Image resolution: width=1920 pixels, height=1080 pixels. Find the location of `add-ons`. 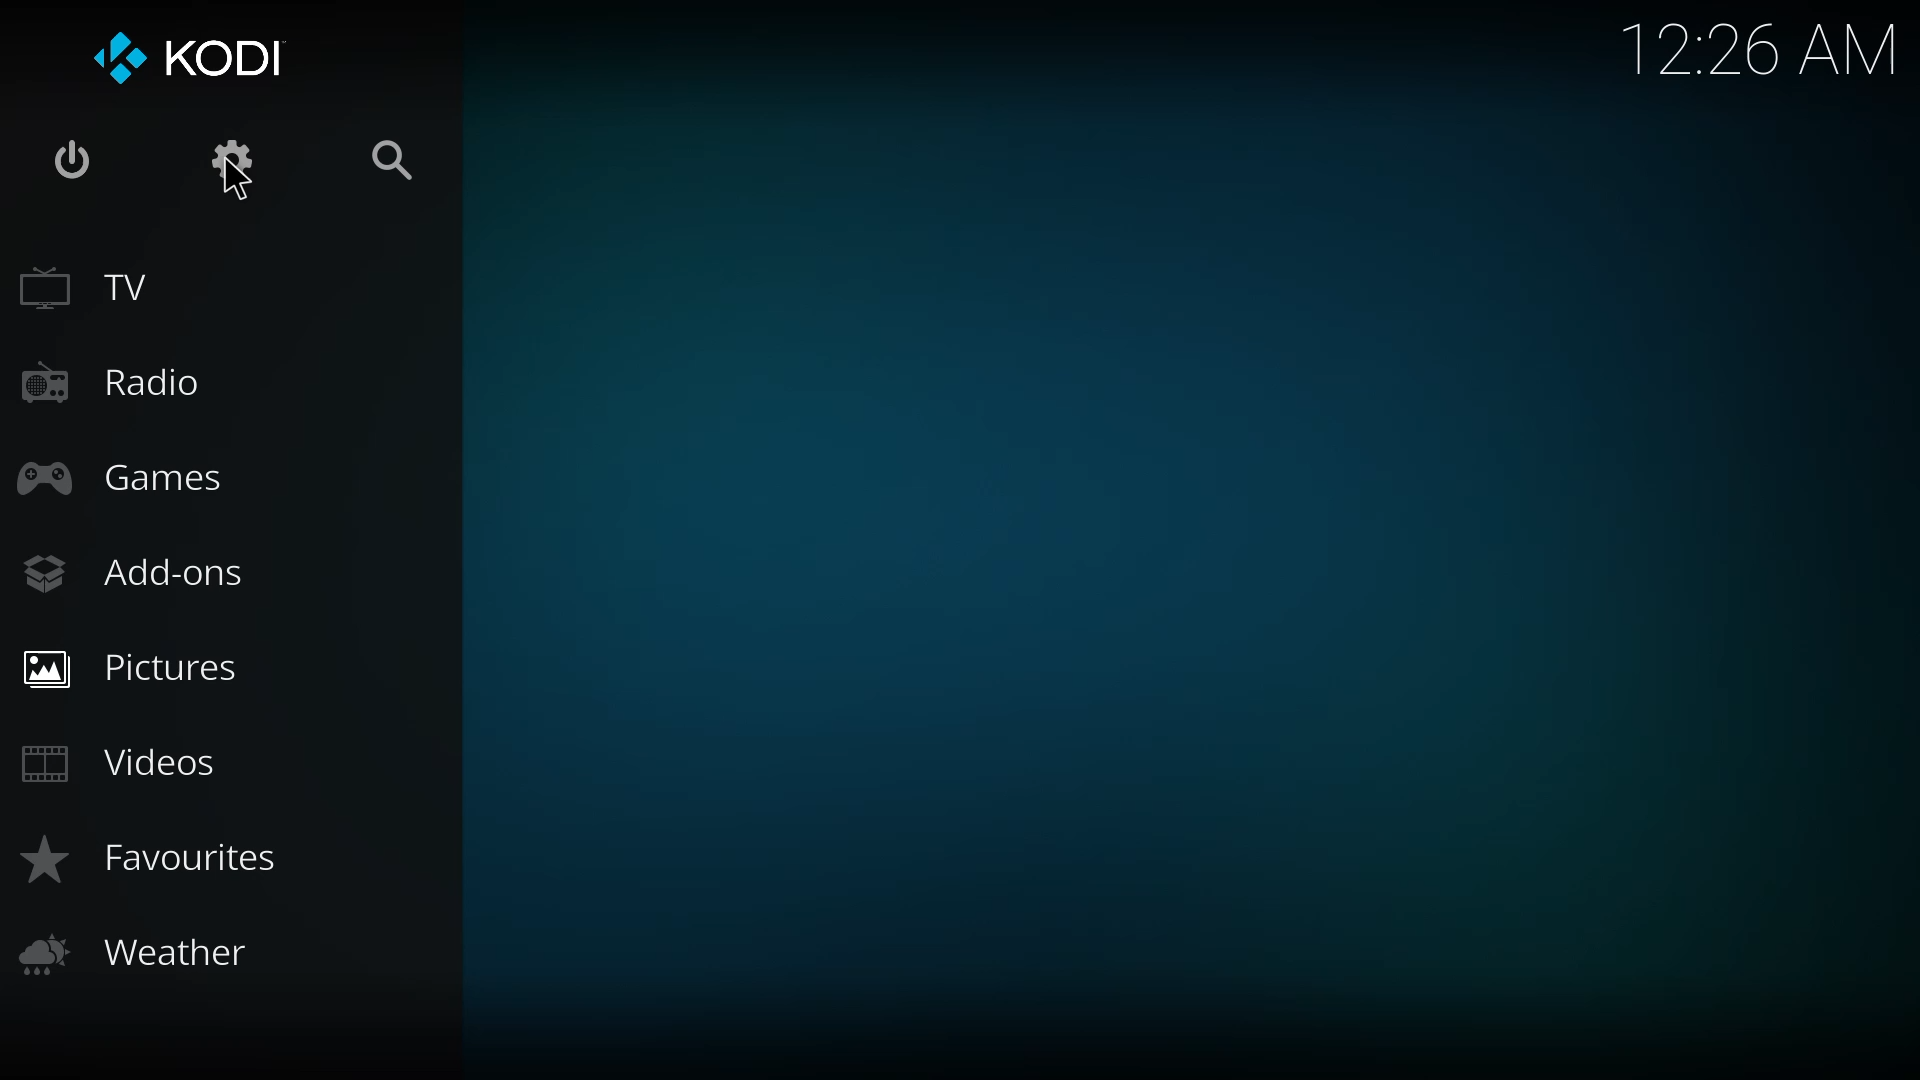

add-ons is located at coordinates (135, 572).